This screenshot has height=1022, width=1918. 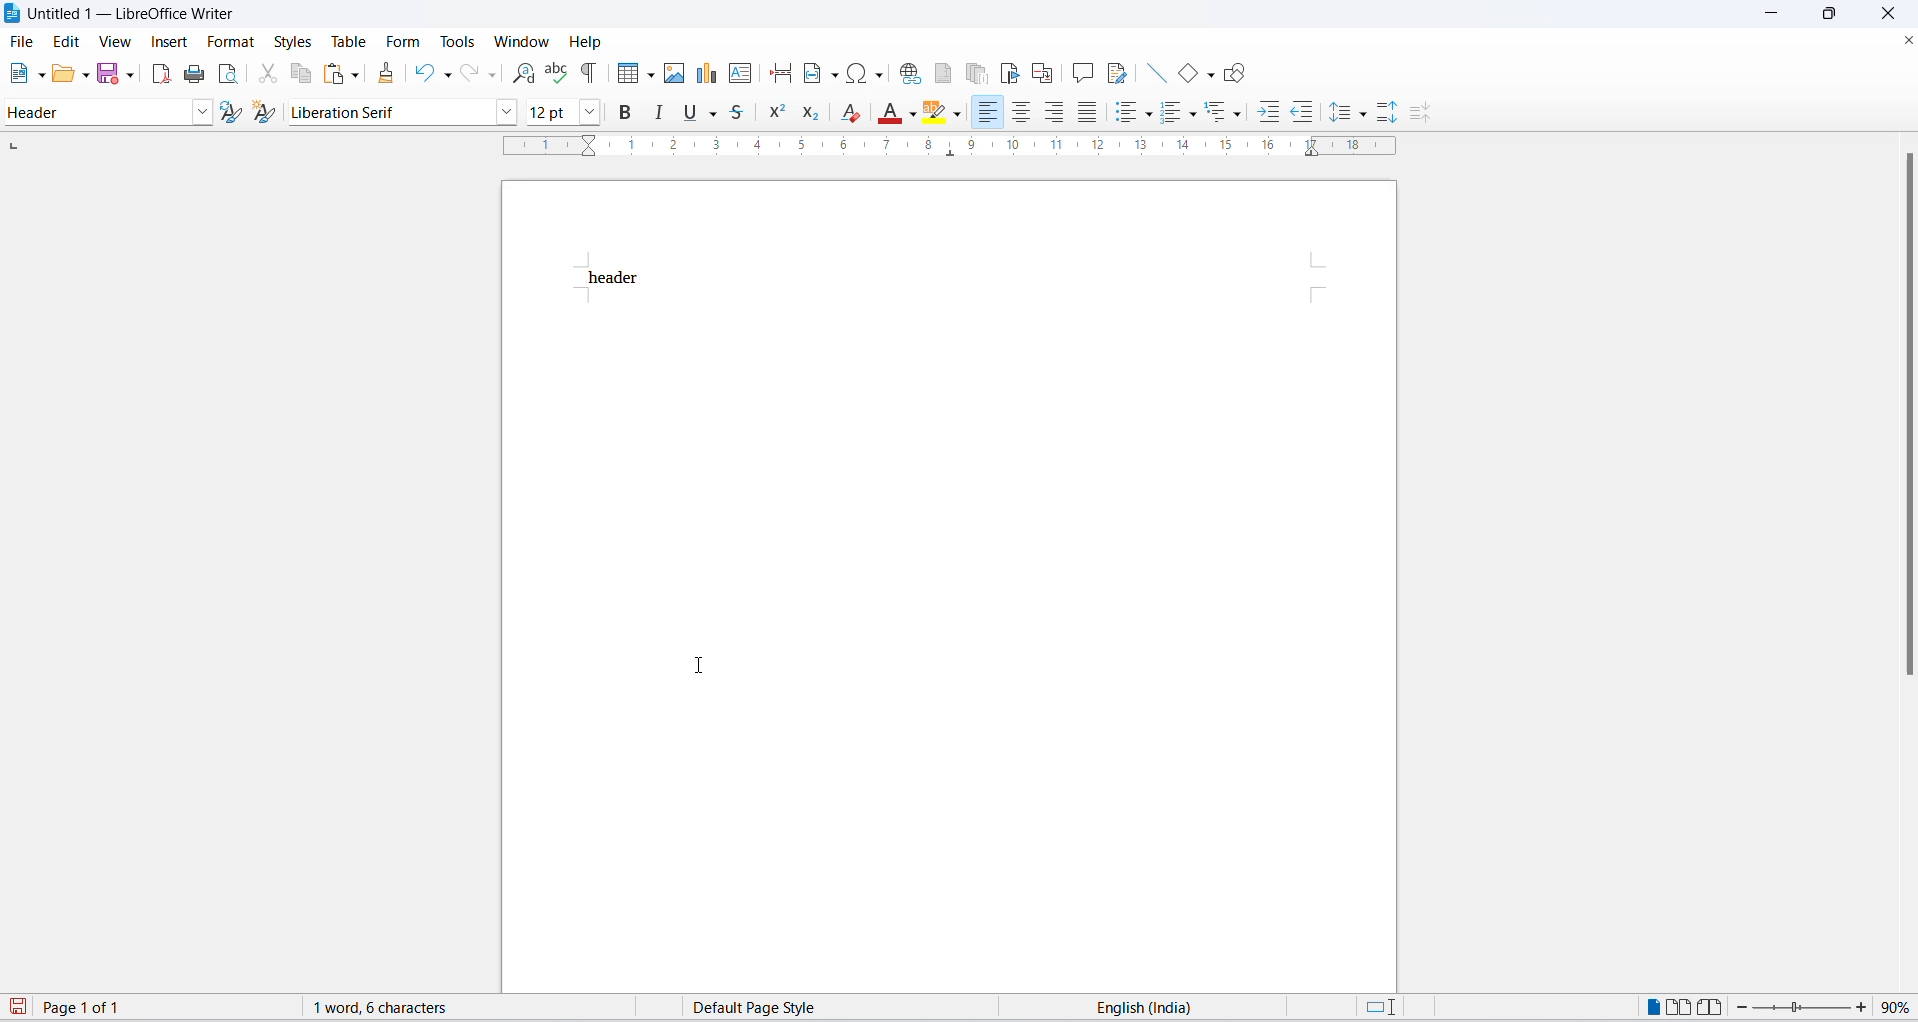 What do you see at coordinates (866, 74) in the screenshot?
I see `insert special characters` at bounding box center [866, 74].